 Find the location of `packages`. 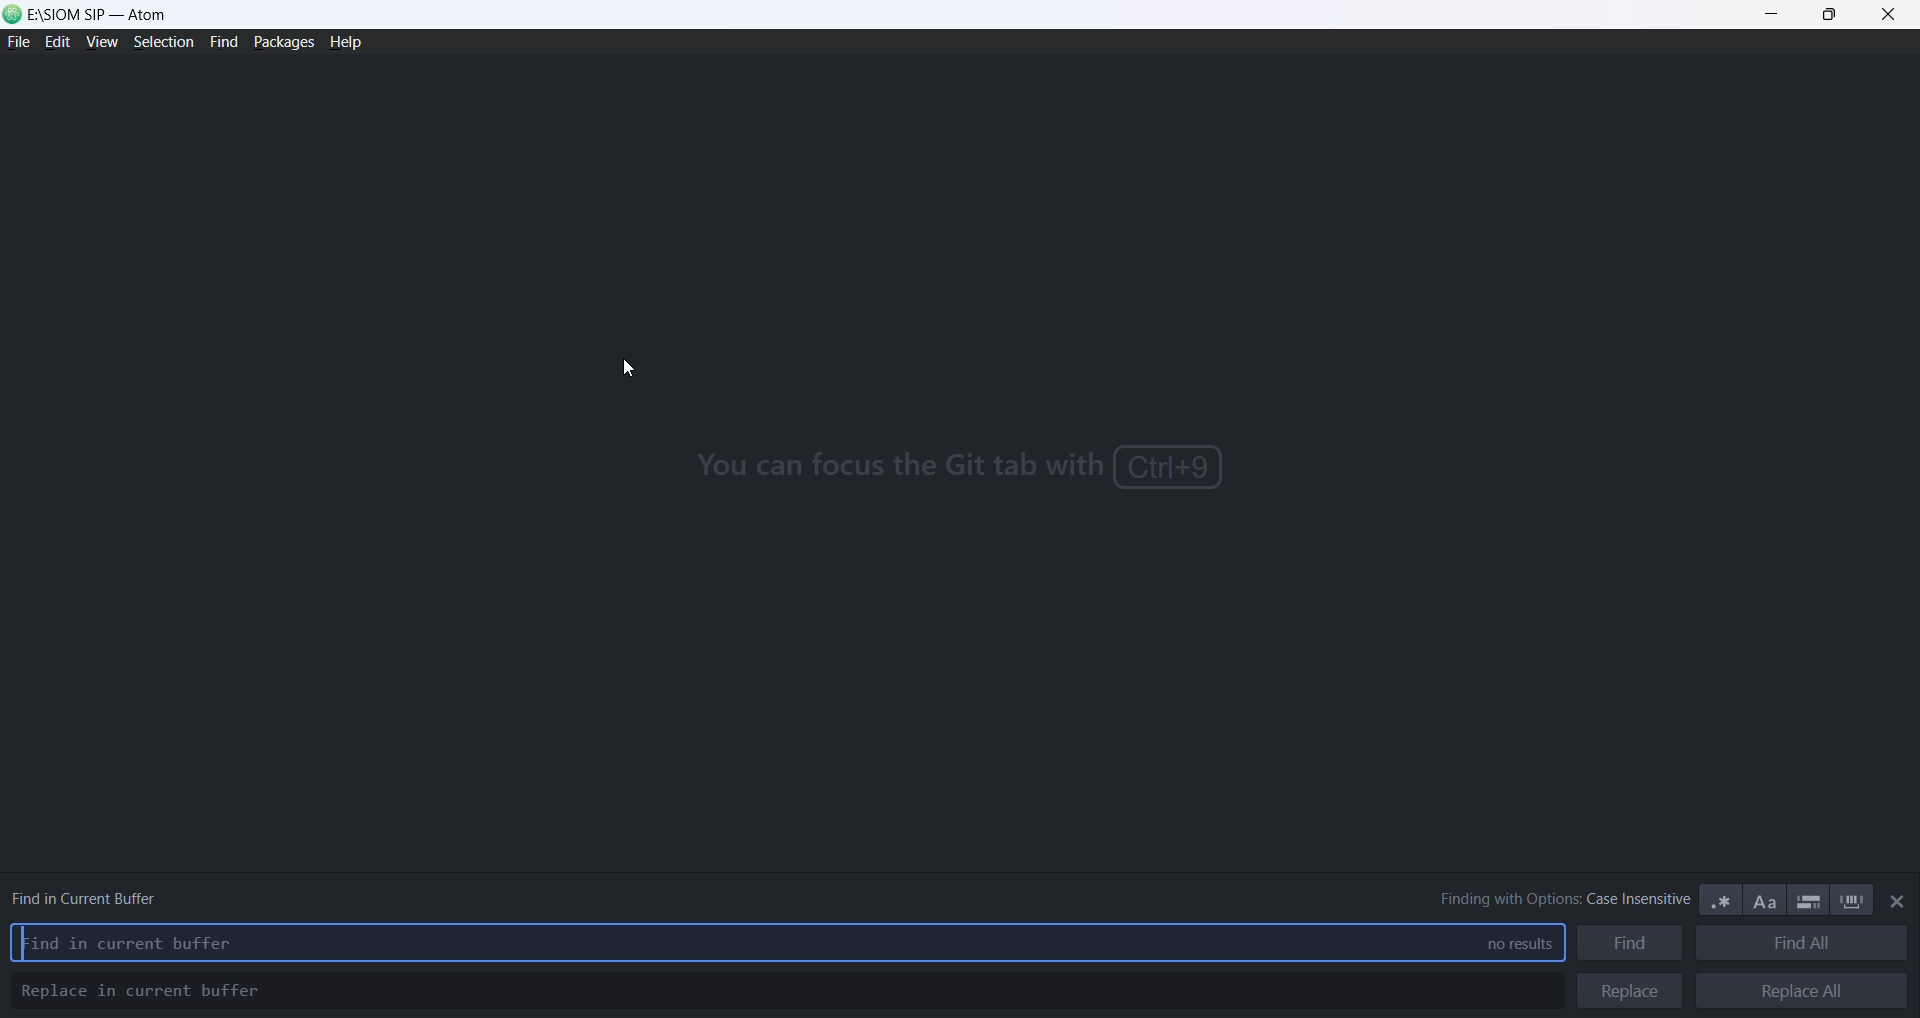

packages is located at coordinates (283, 41).